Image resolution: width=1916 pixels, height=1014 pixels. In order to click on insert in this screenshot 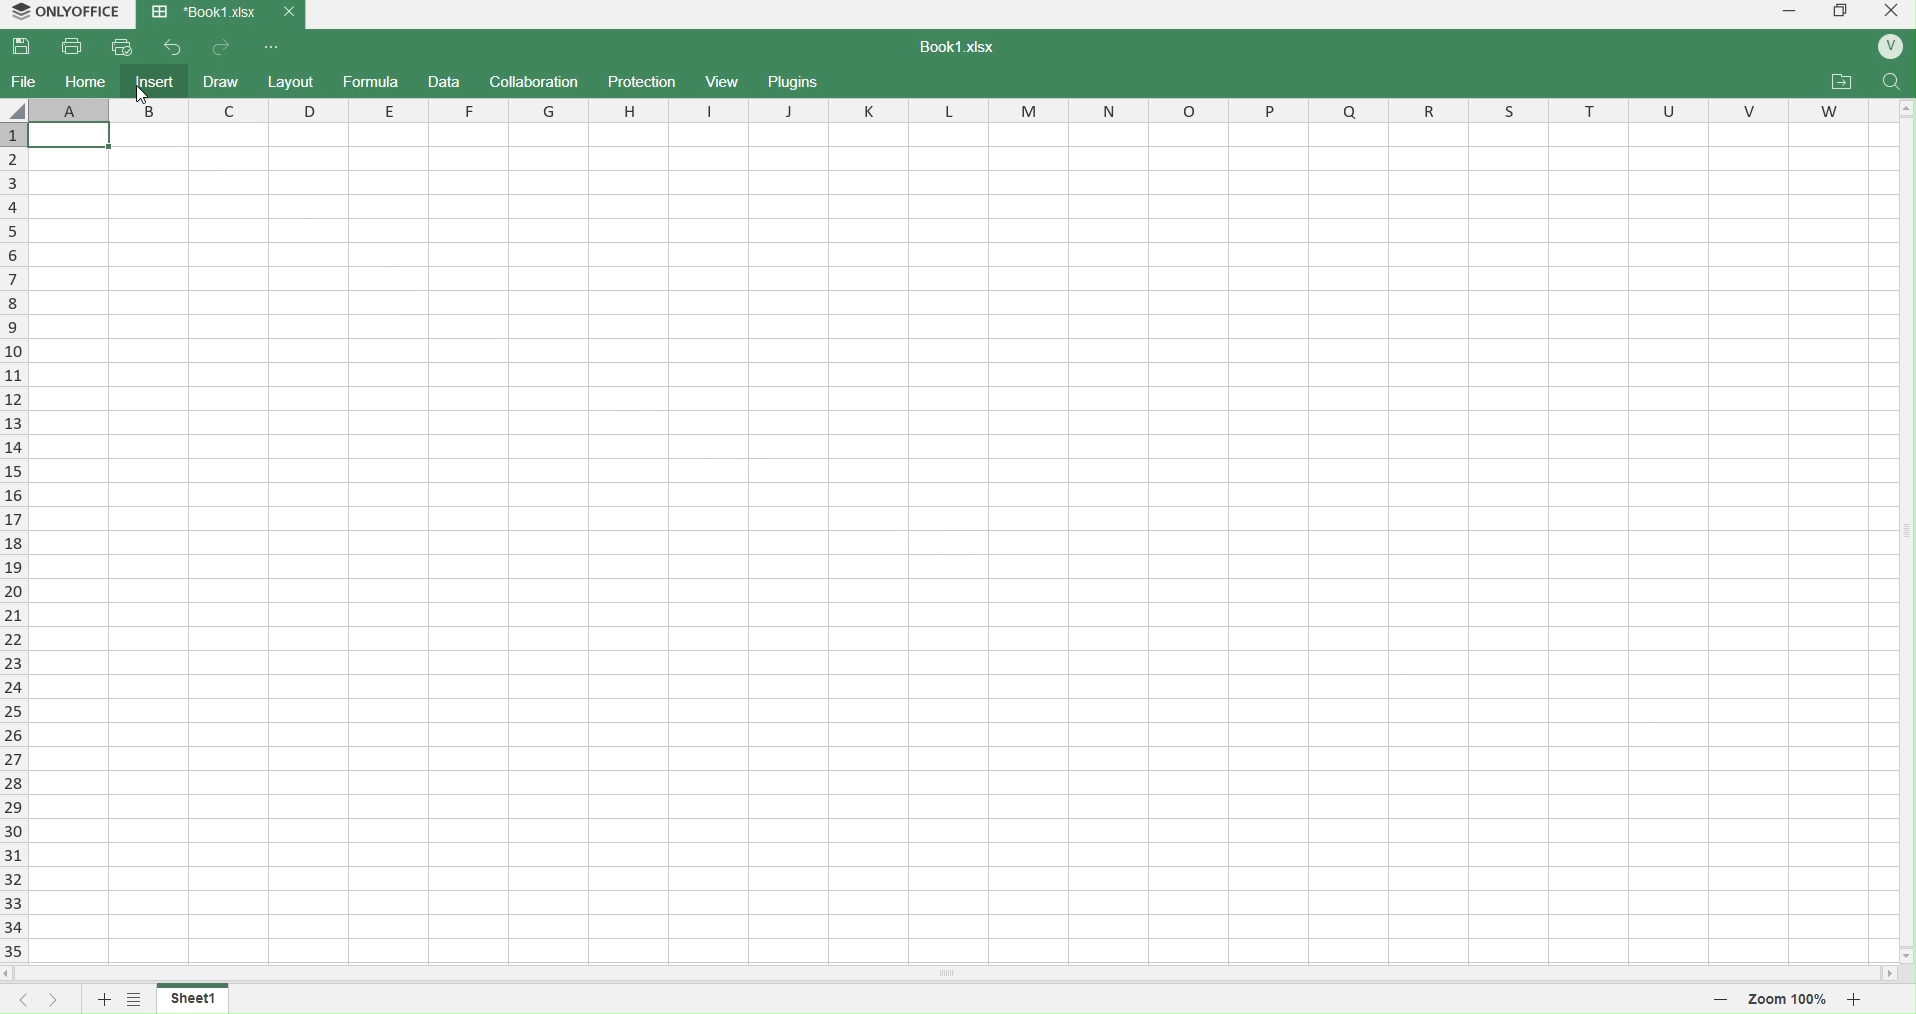, I will do `click(154, 81)`.